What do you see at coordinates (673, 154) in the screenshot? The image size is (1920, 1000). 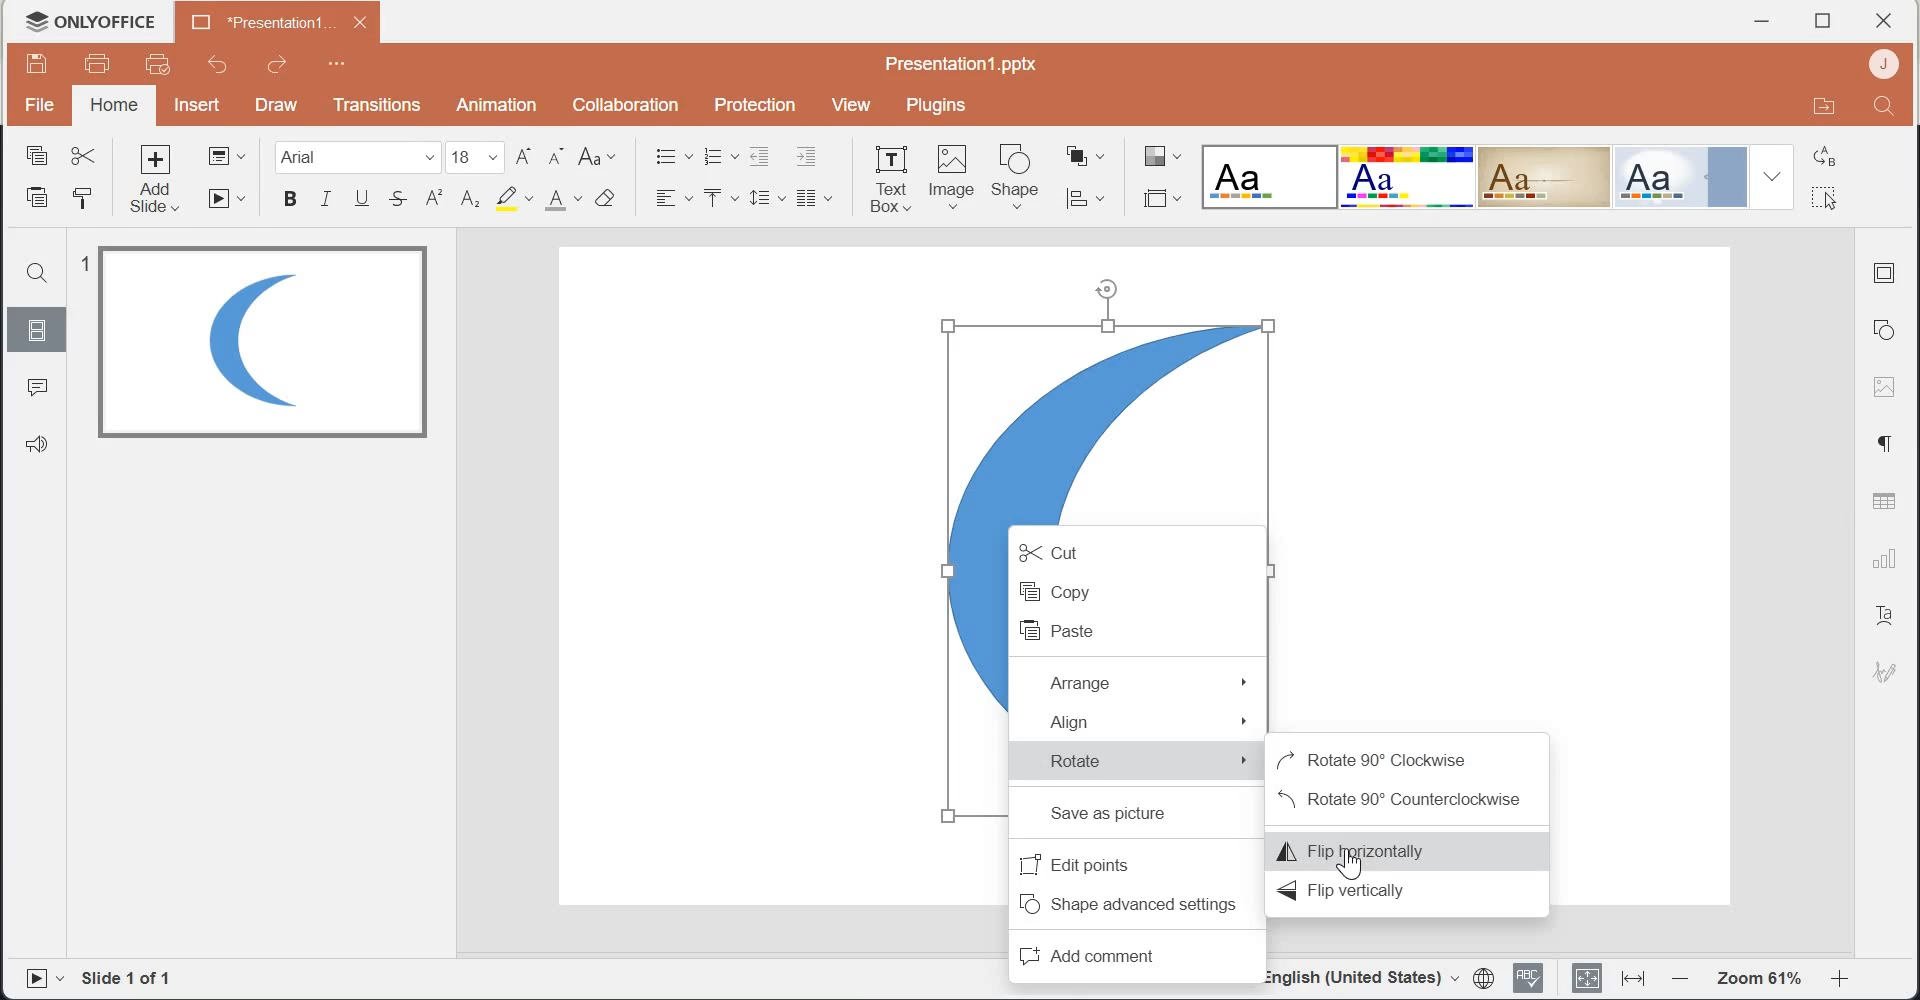 I see `Bullets` at bounding box center [673, 154].